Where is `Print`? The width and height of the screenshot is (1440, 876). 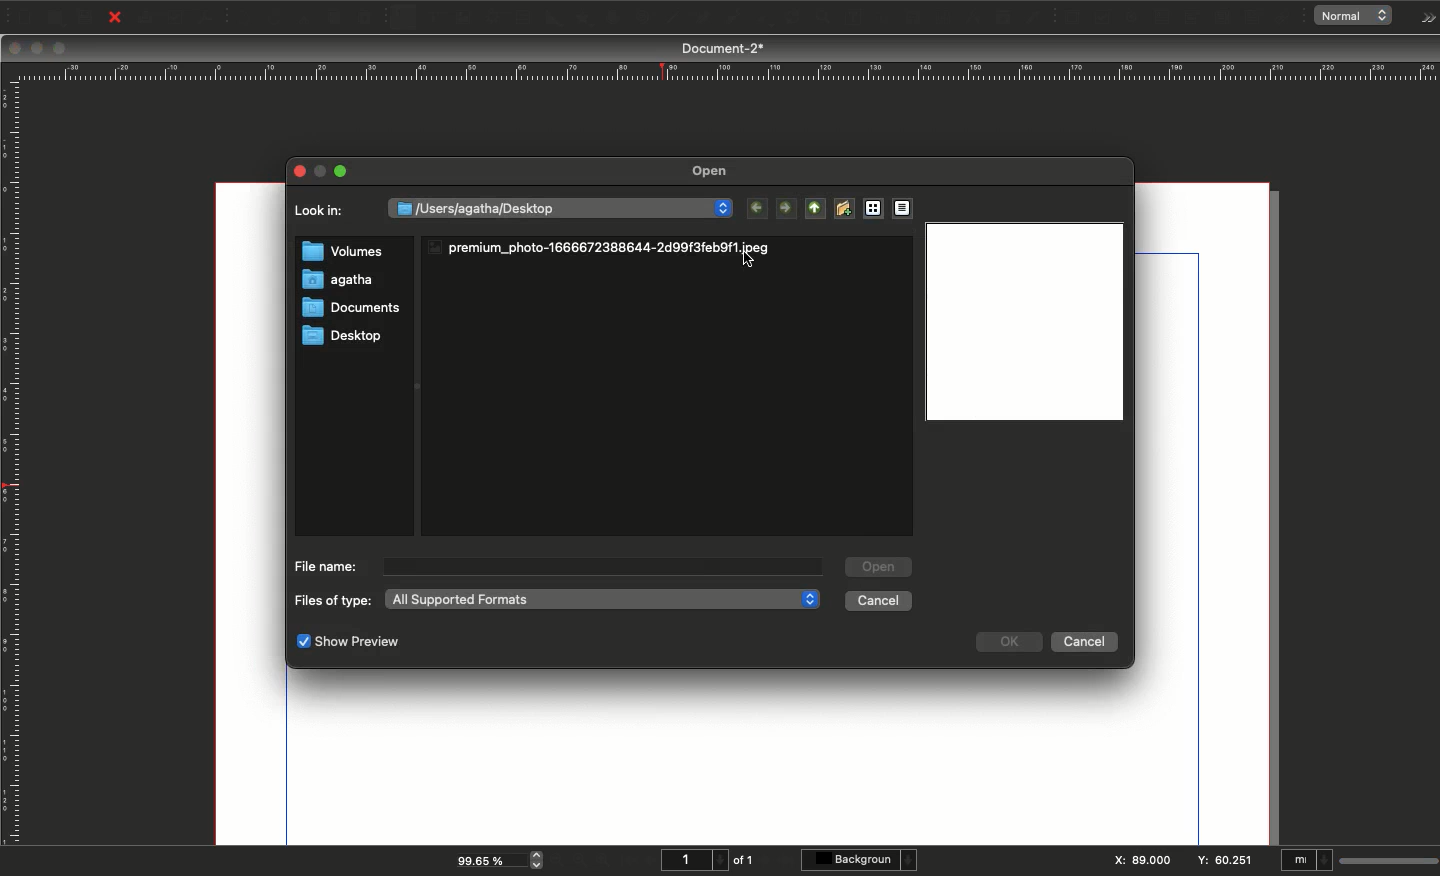
Print is located at coordinates (146, 18).